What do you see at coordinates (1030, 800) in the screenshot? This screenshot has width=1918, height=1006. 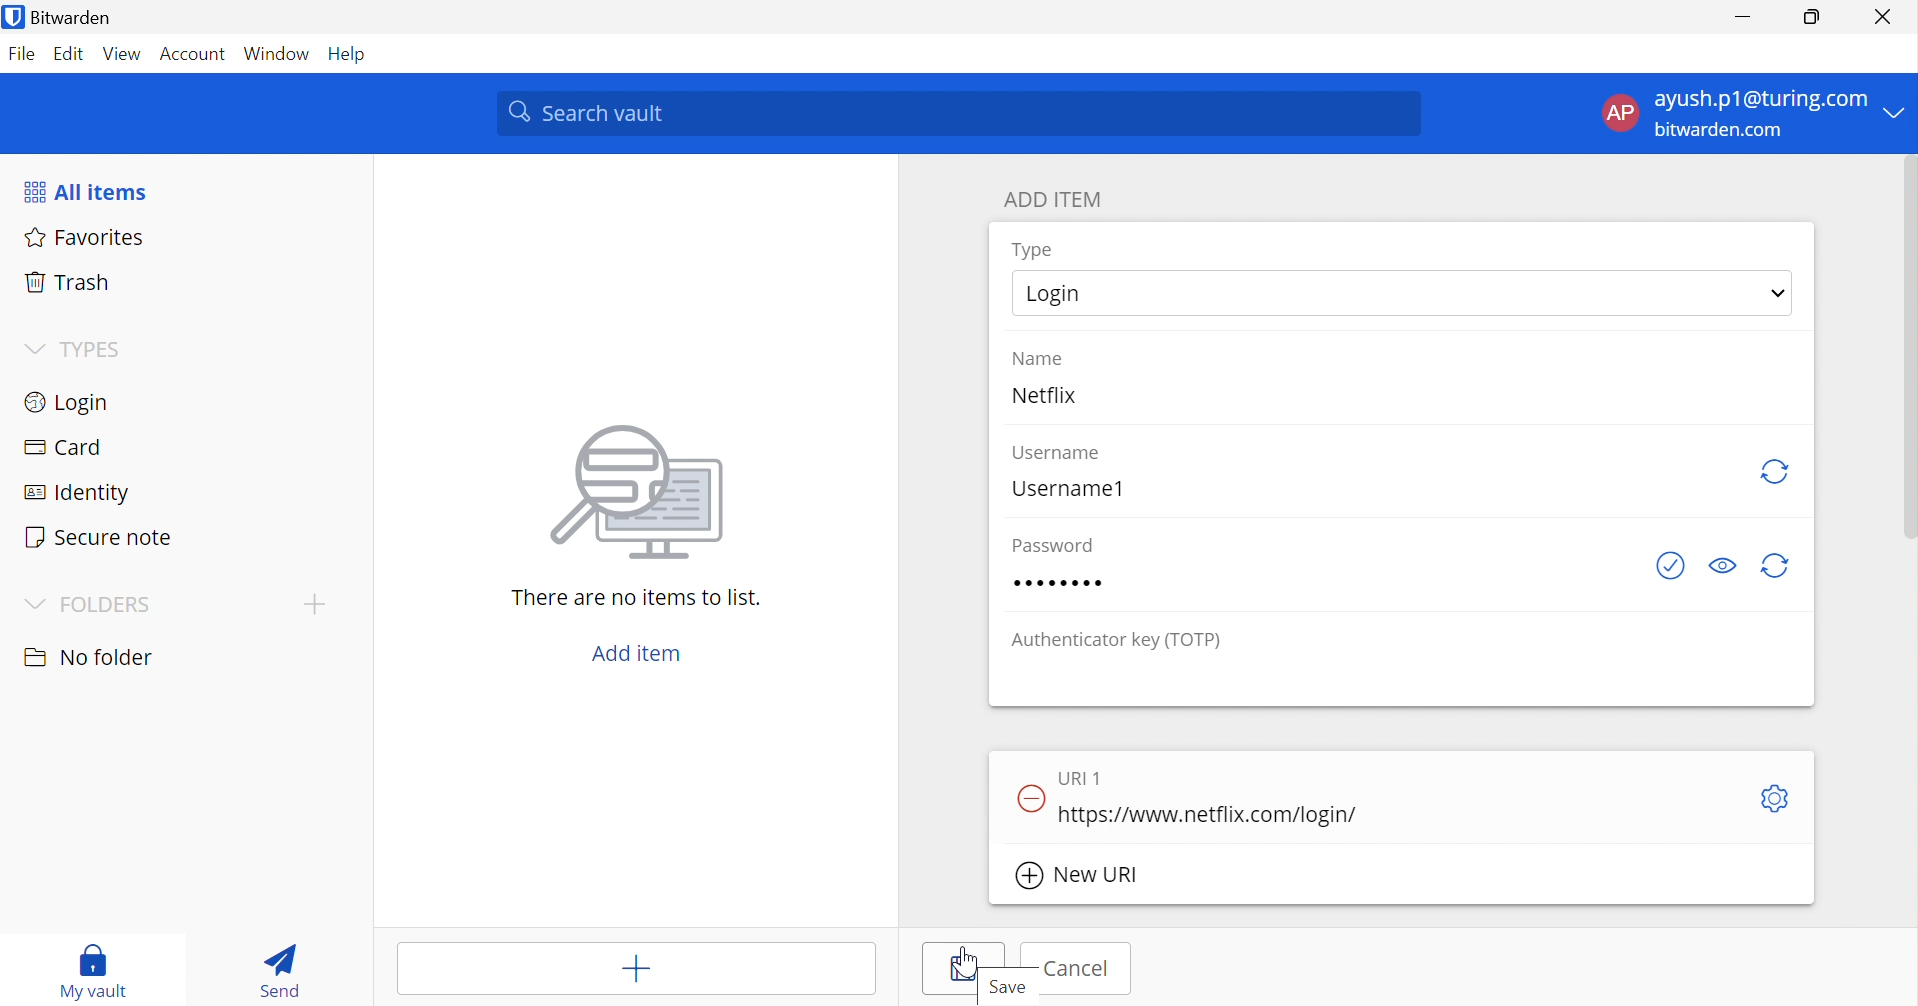 I see `Remove` at bounding box center [1030, 800].